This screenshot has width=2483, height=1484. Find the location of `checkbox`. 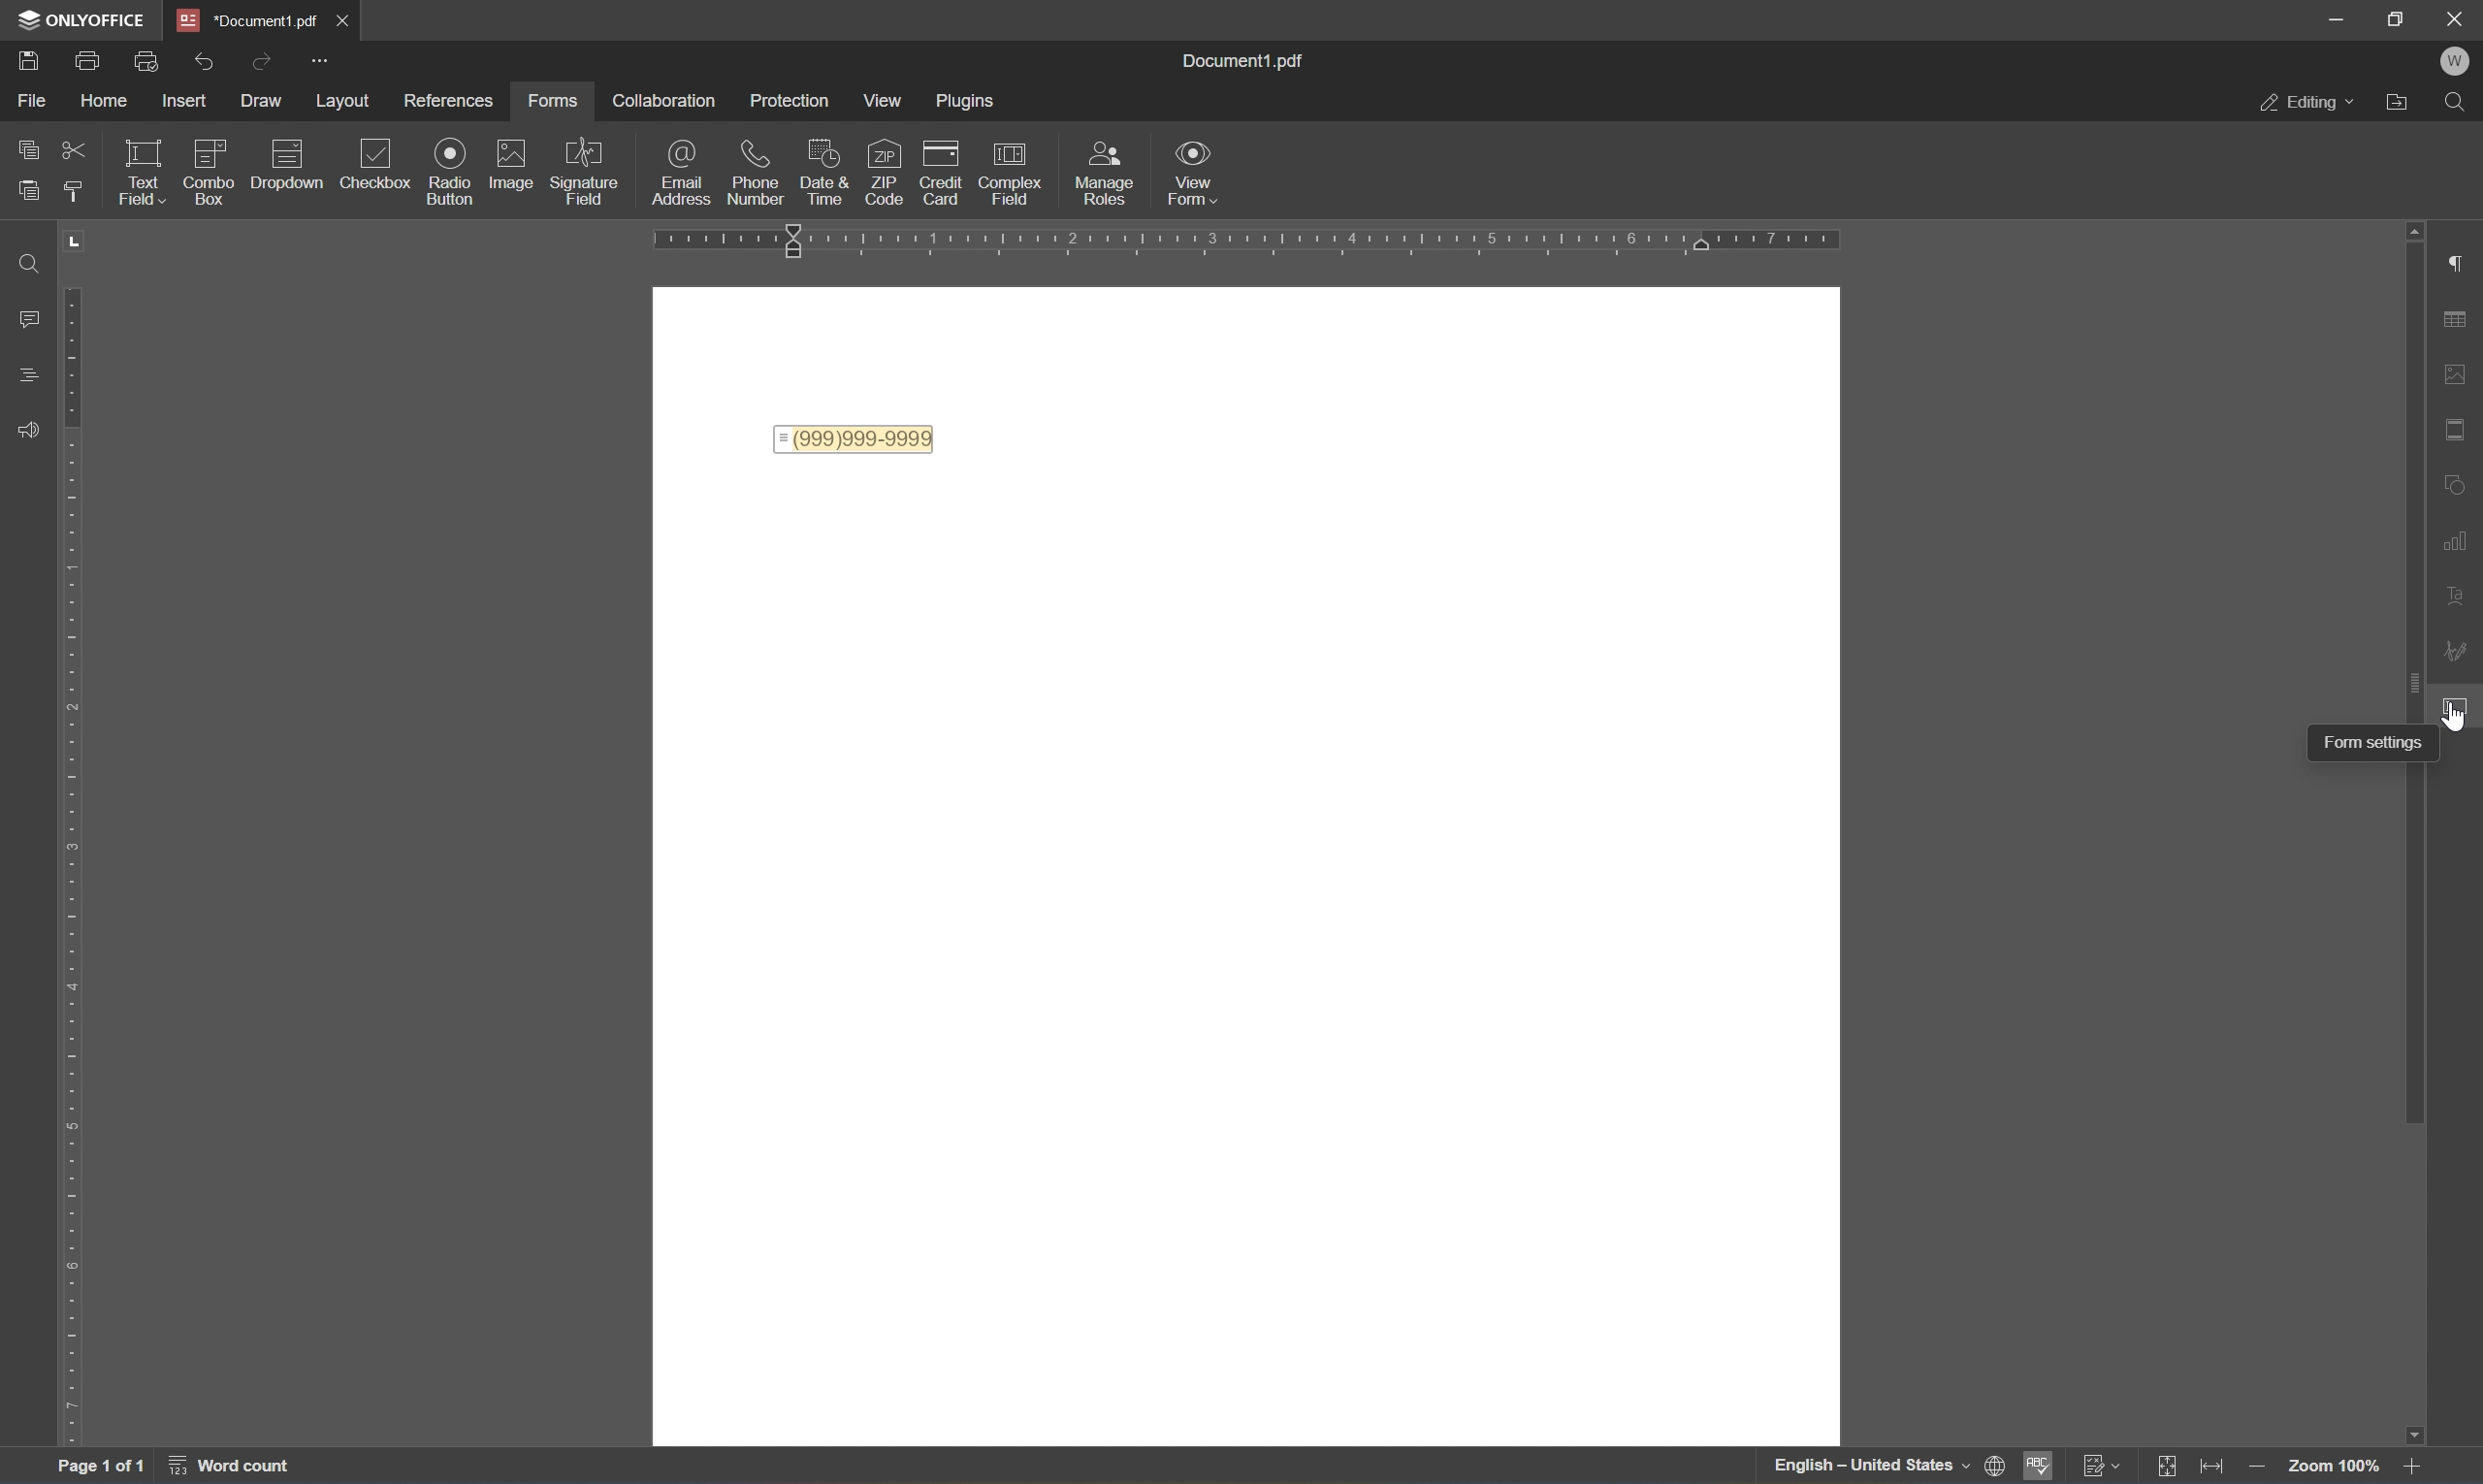

checkbox is located at coordinates (211, 167).